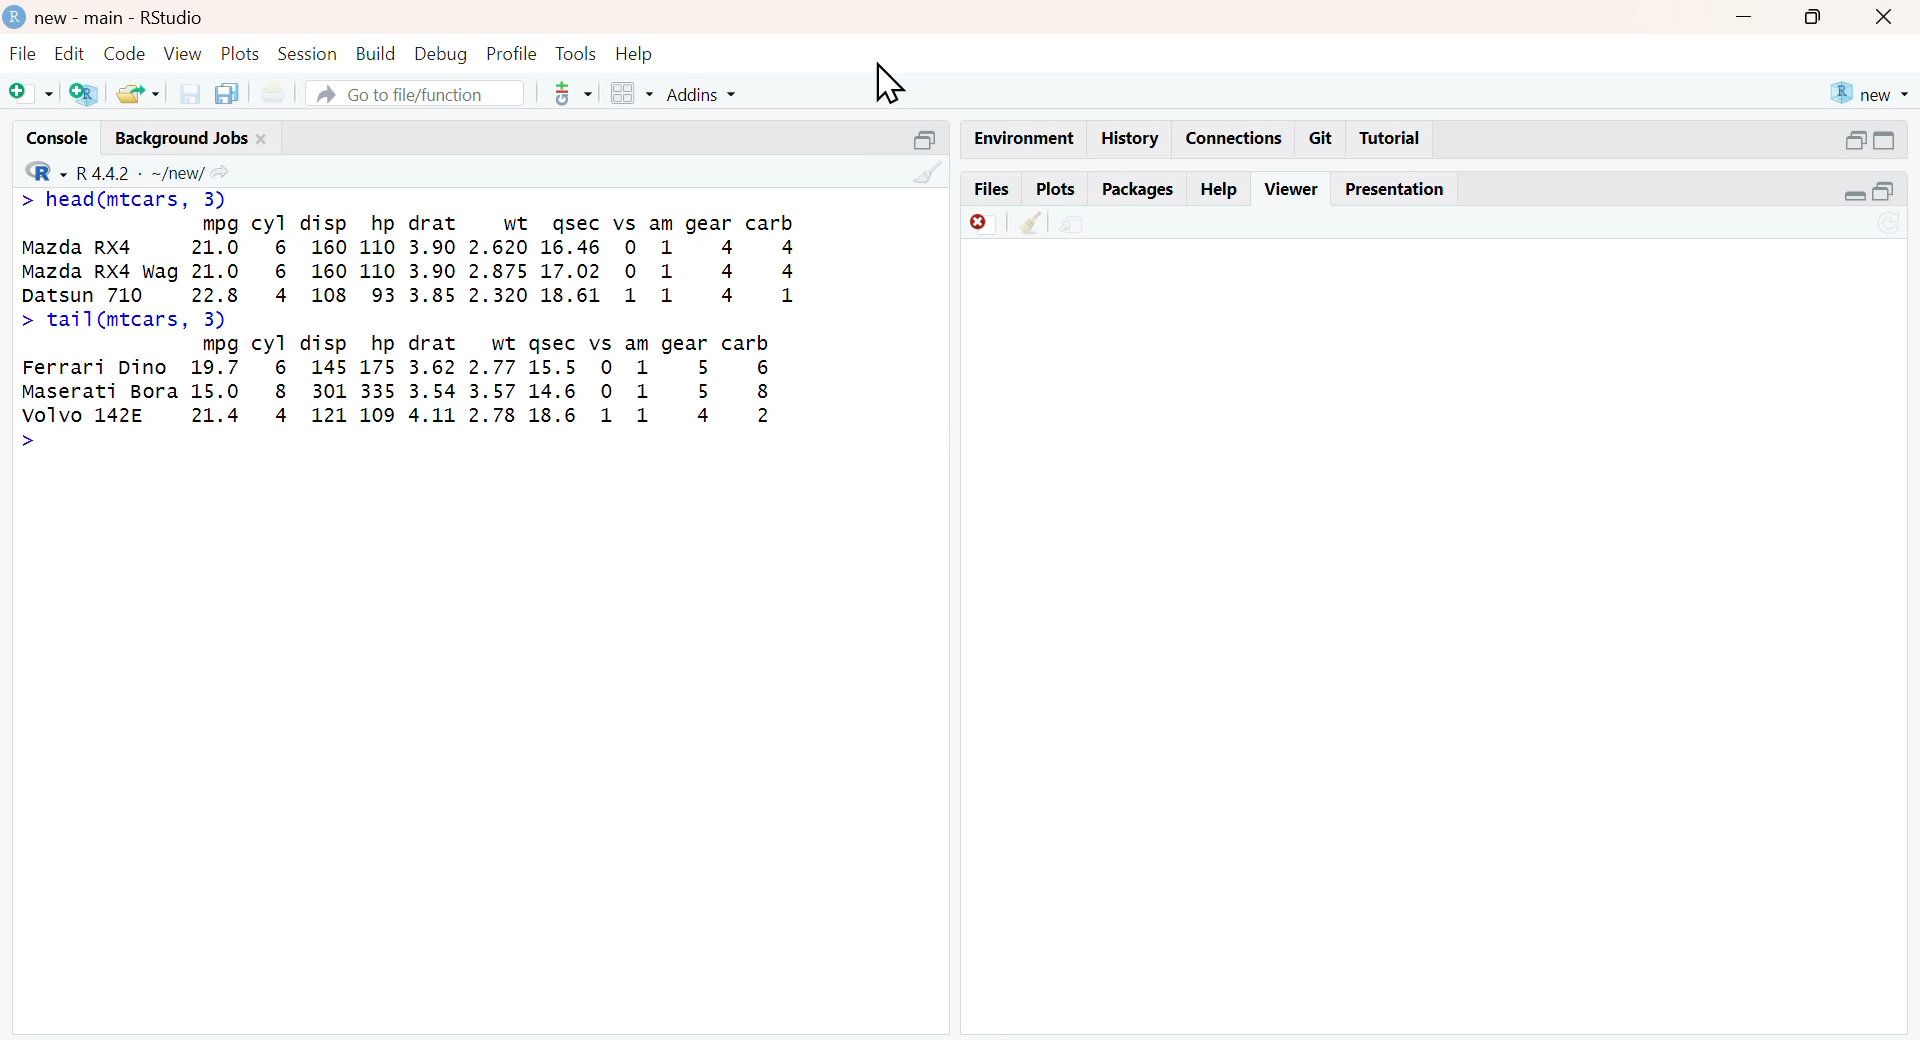 Image resolution: width=1920 pixels, height=1040 pixels. What do you see at coordinates (1873, 92) in the screenshot?
I see `® new +` at bounding box center [1873, 92].